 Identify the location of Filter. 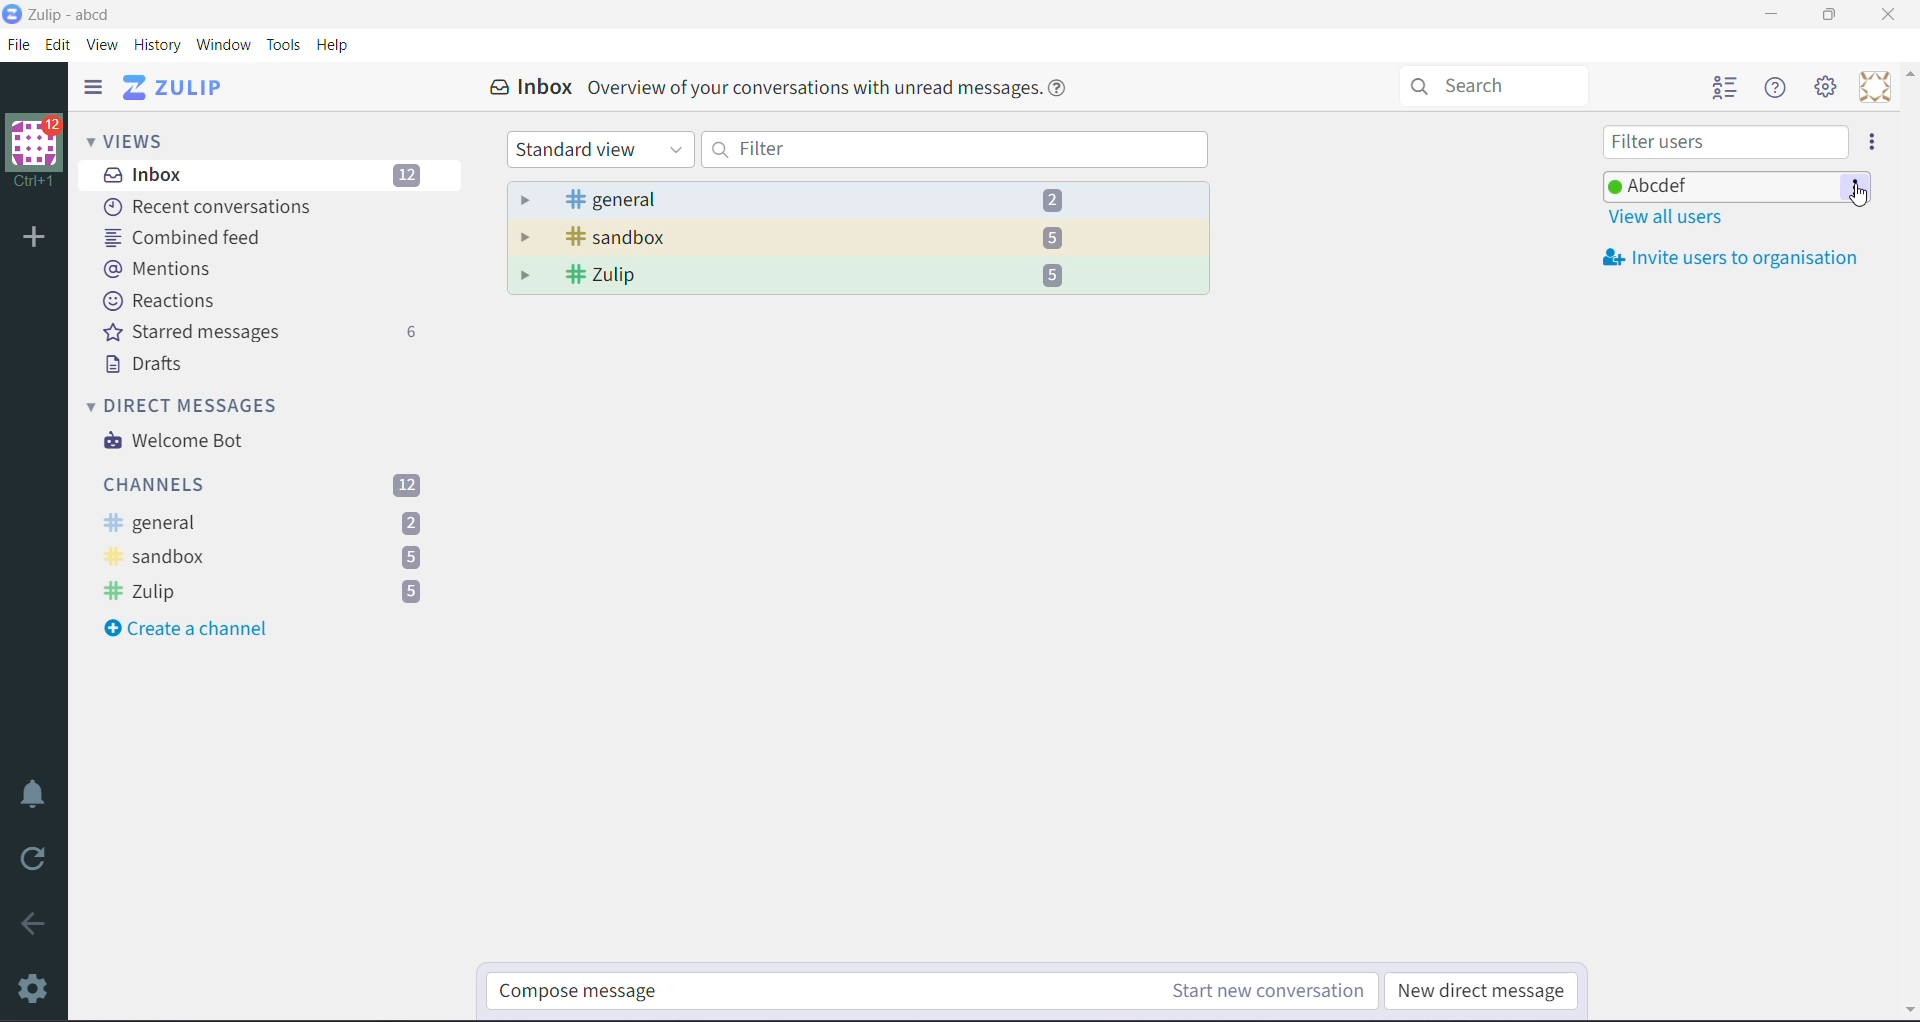
(958, 149).